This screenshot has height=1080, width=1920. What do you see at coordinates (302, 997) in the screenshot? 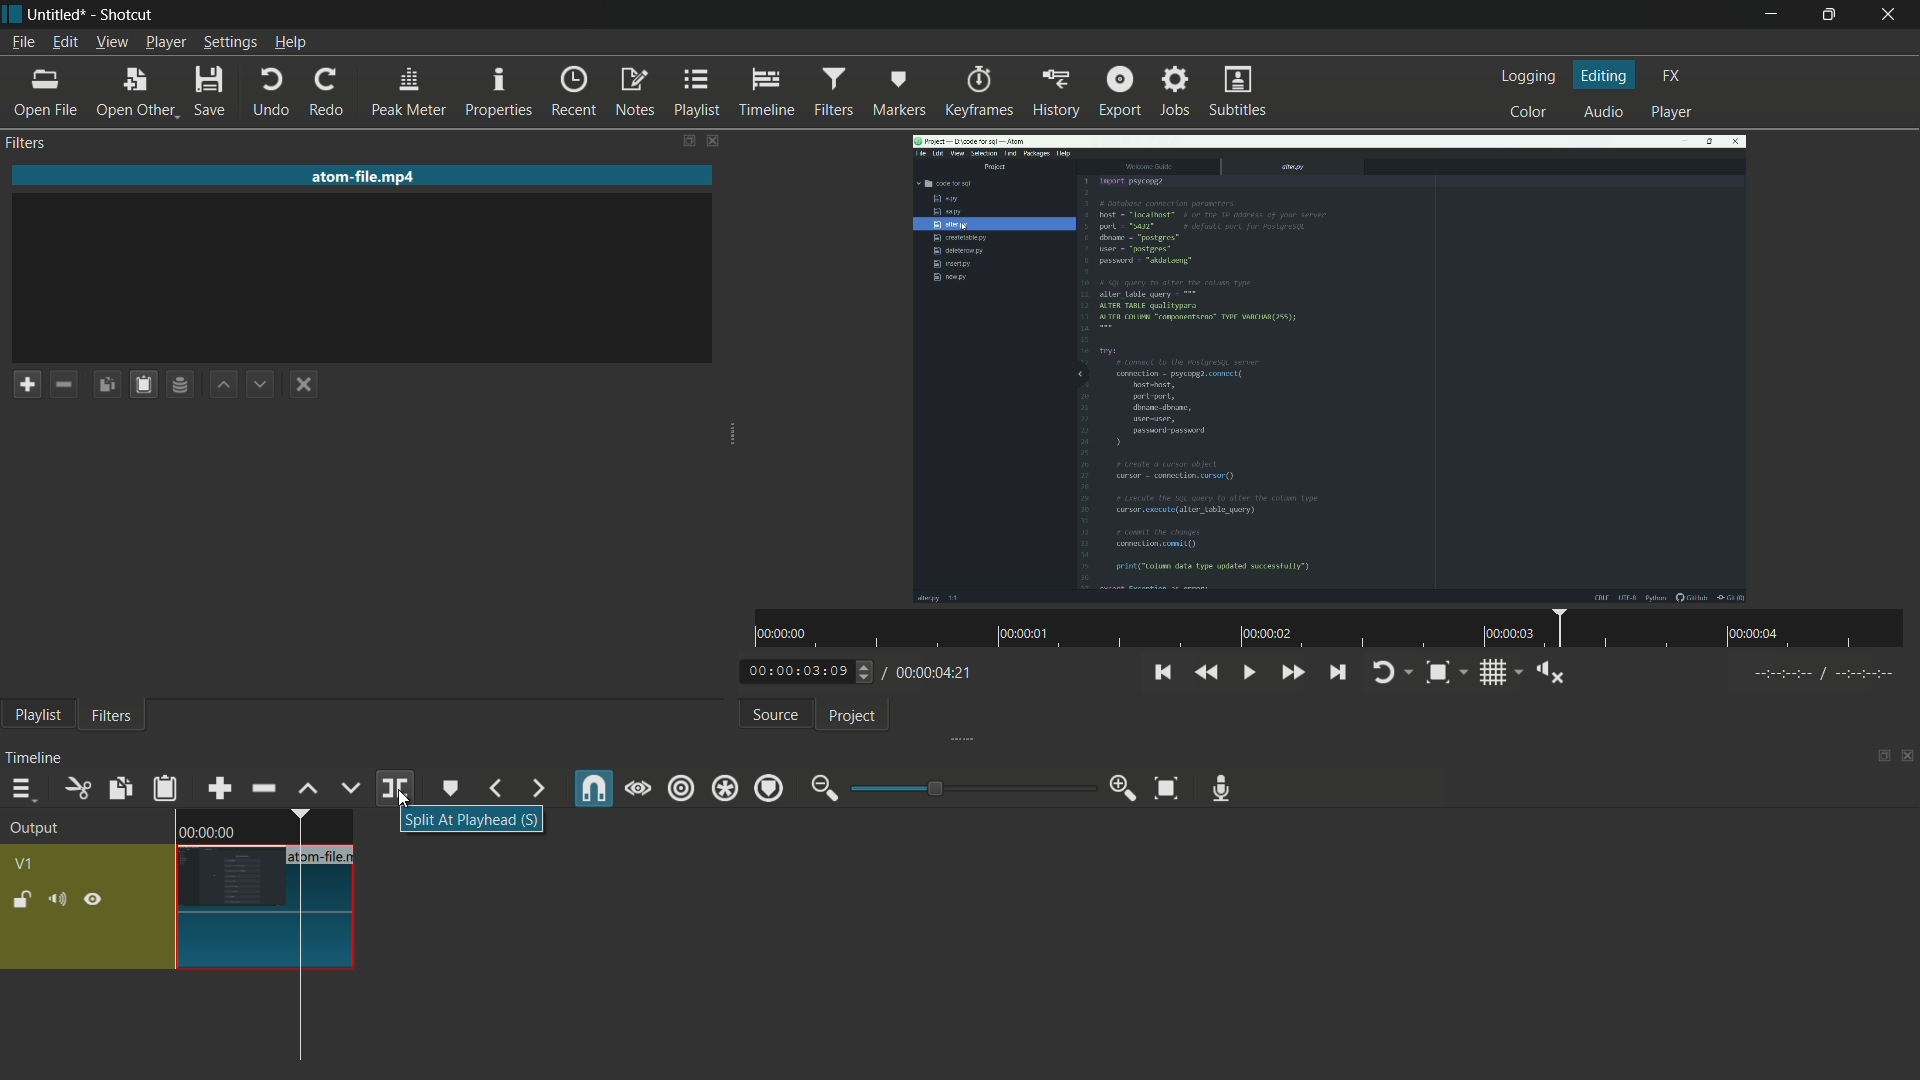
I see `cursor` at bounding box center [302, 997].